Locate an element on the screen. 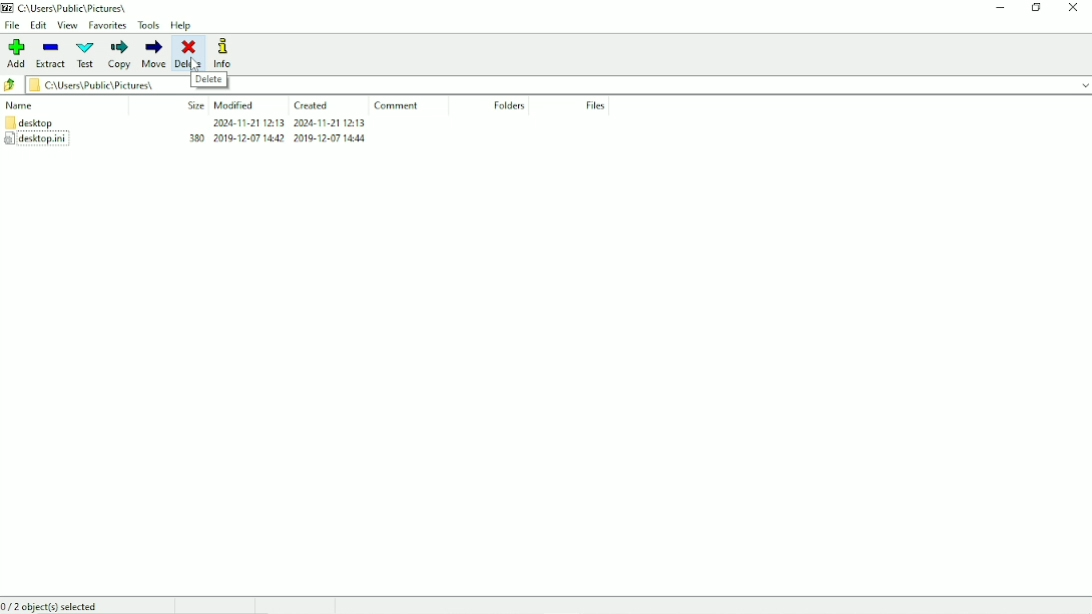 This screenshot has height=614, width=1092. 7 zip logo is located at coordinates (8, 9).